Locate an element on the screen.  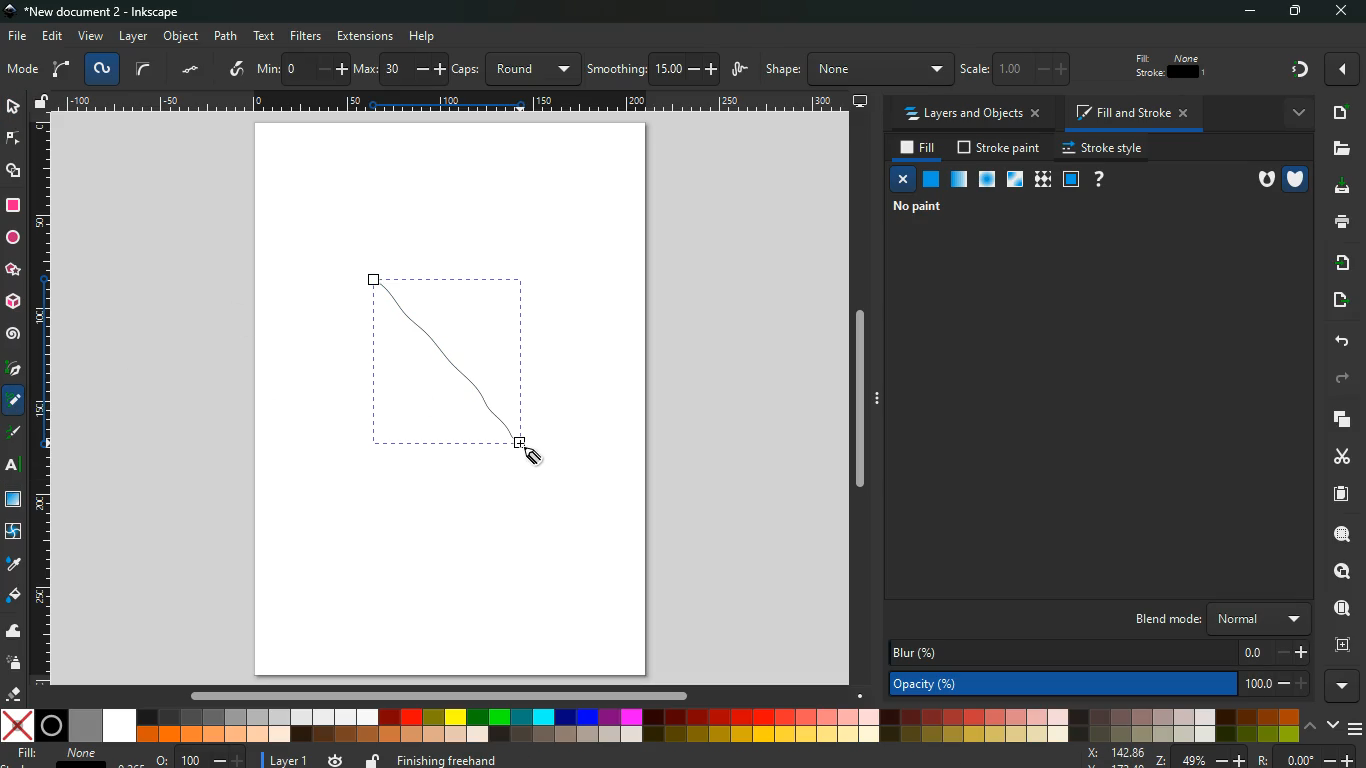
twist is located at coordinates (14, 533).